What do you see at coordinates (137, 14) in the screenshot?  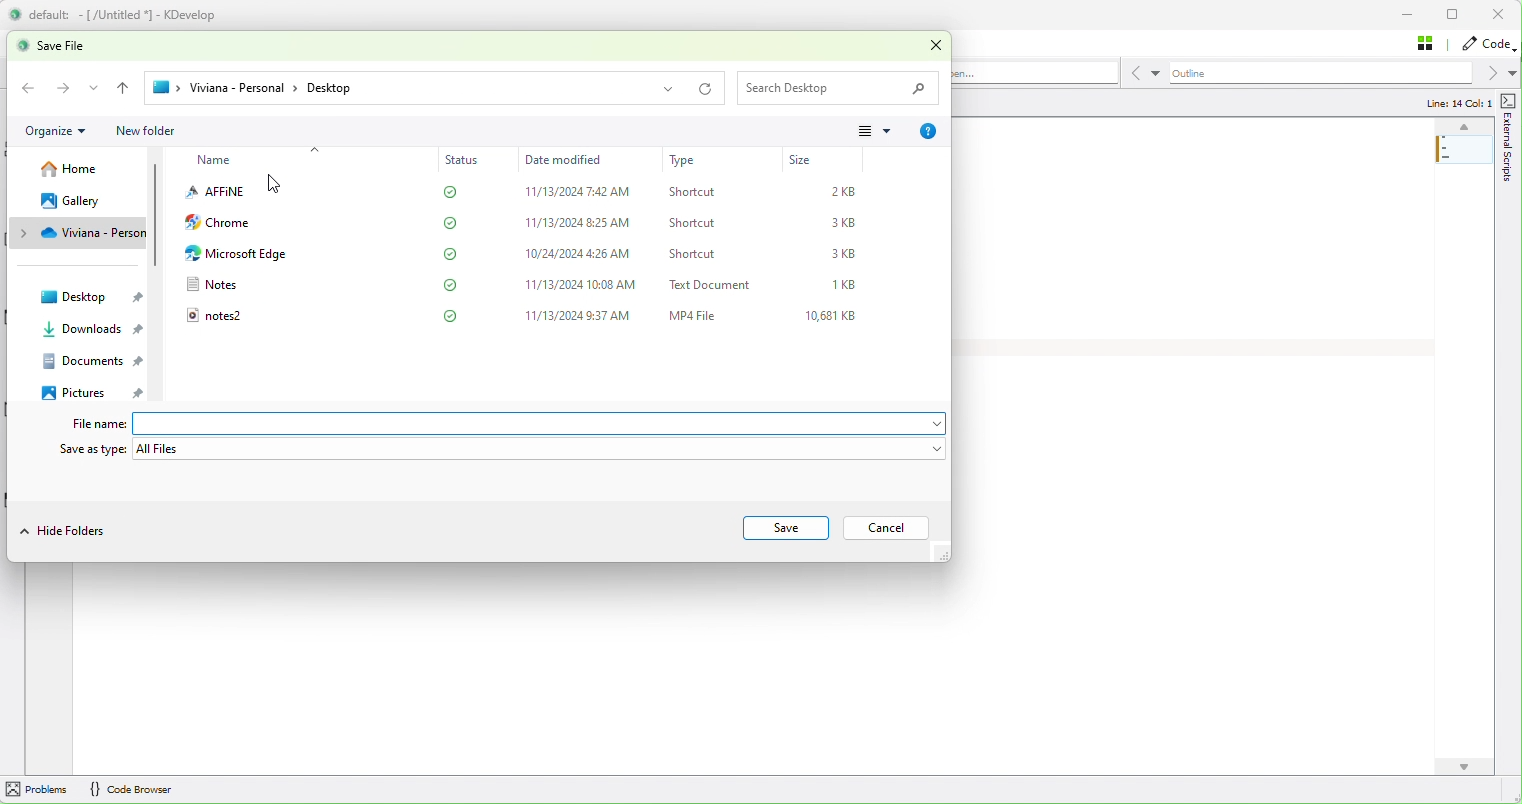 I see `default: - [ /Untitled *] - KDevelop` at bounding box center [137, 14].